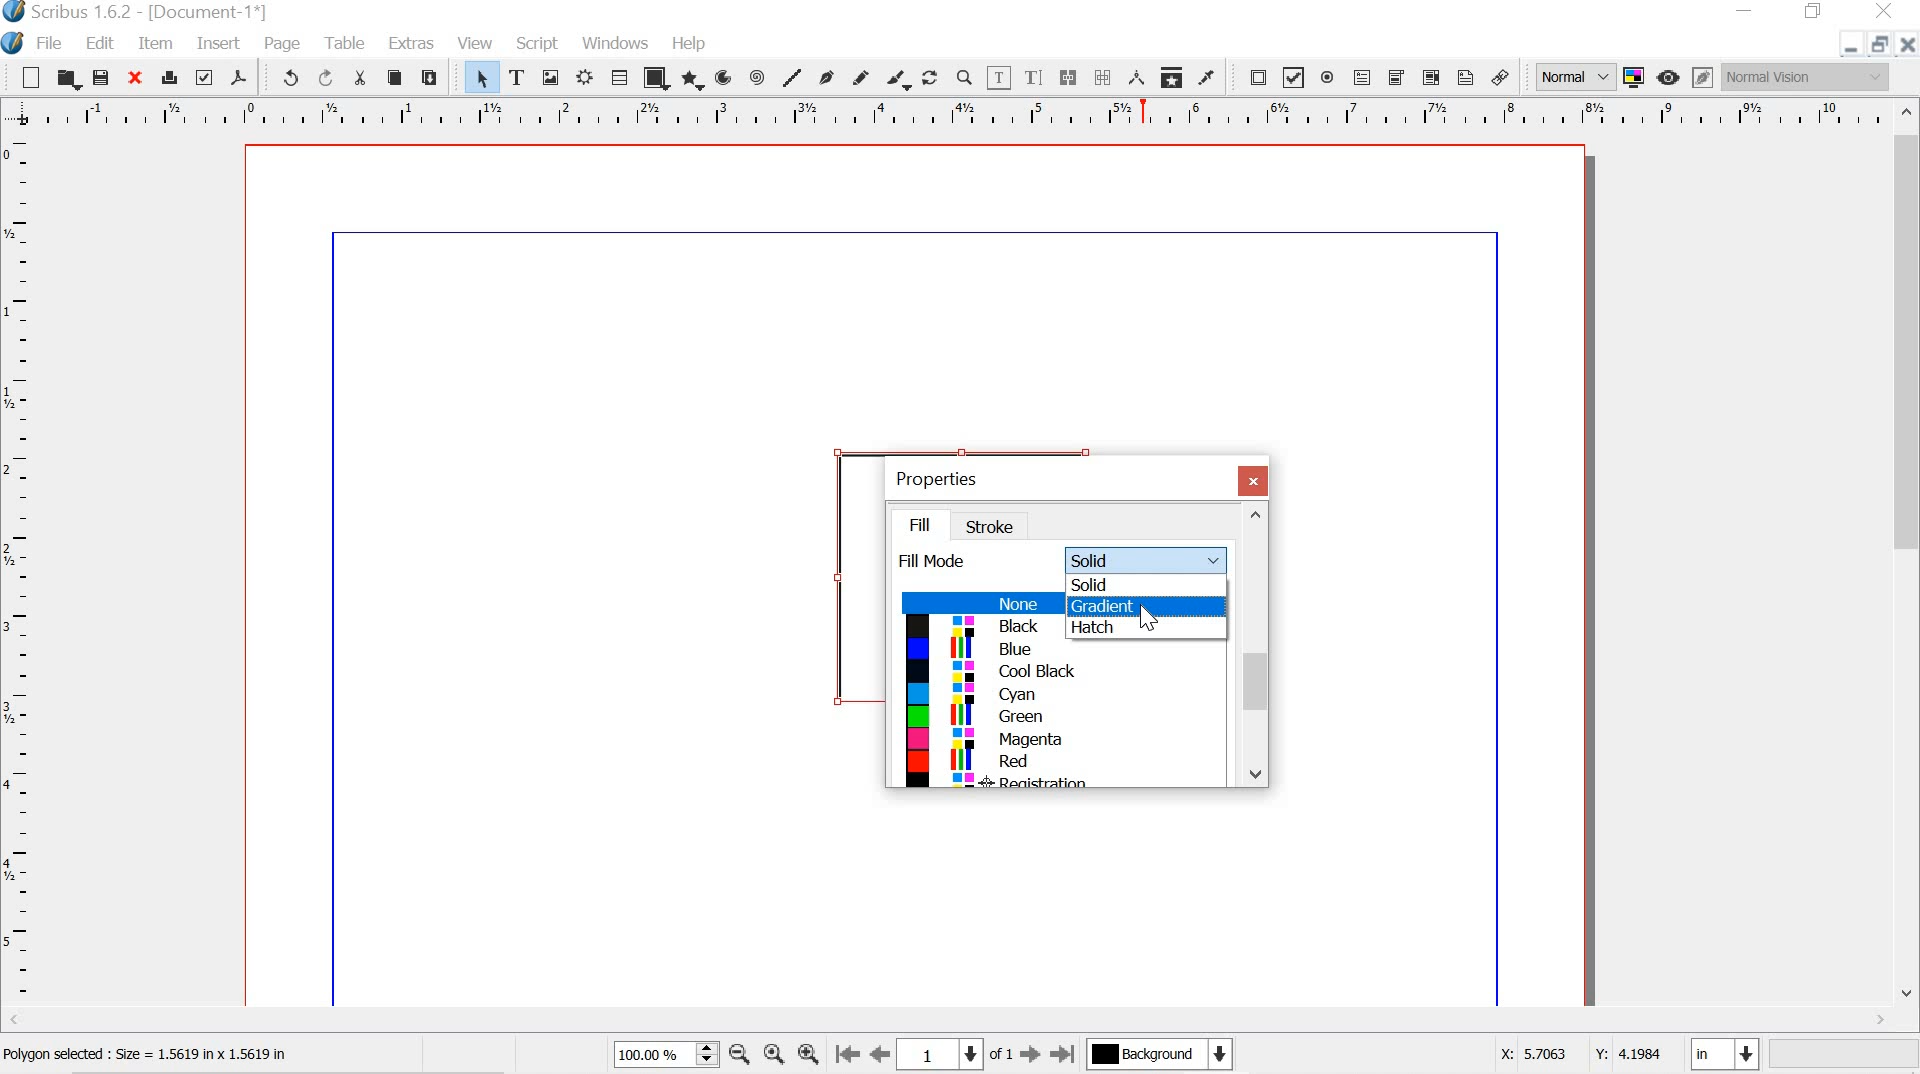 The image size is (1920, 1074). I want to click on bezier curve, so click(827, 73).